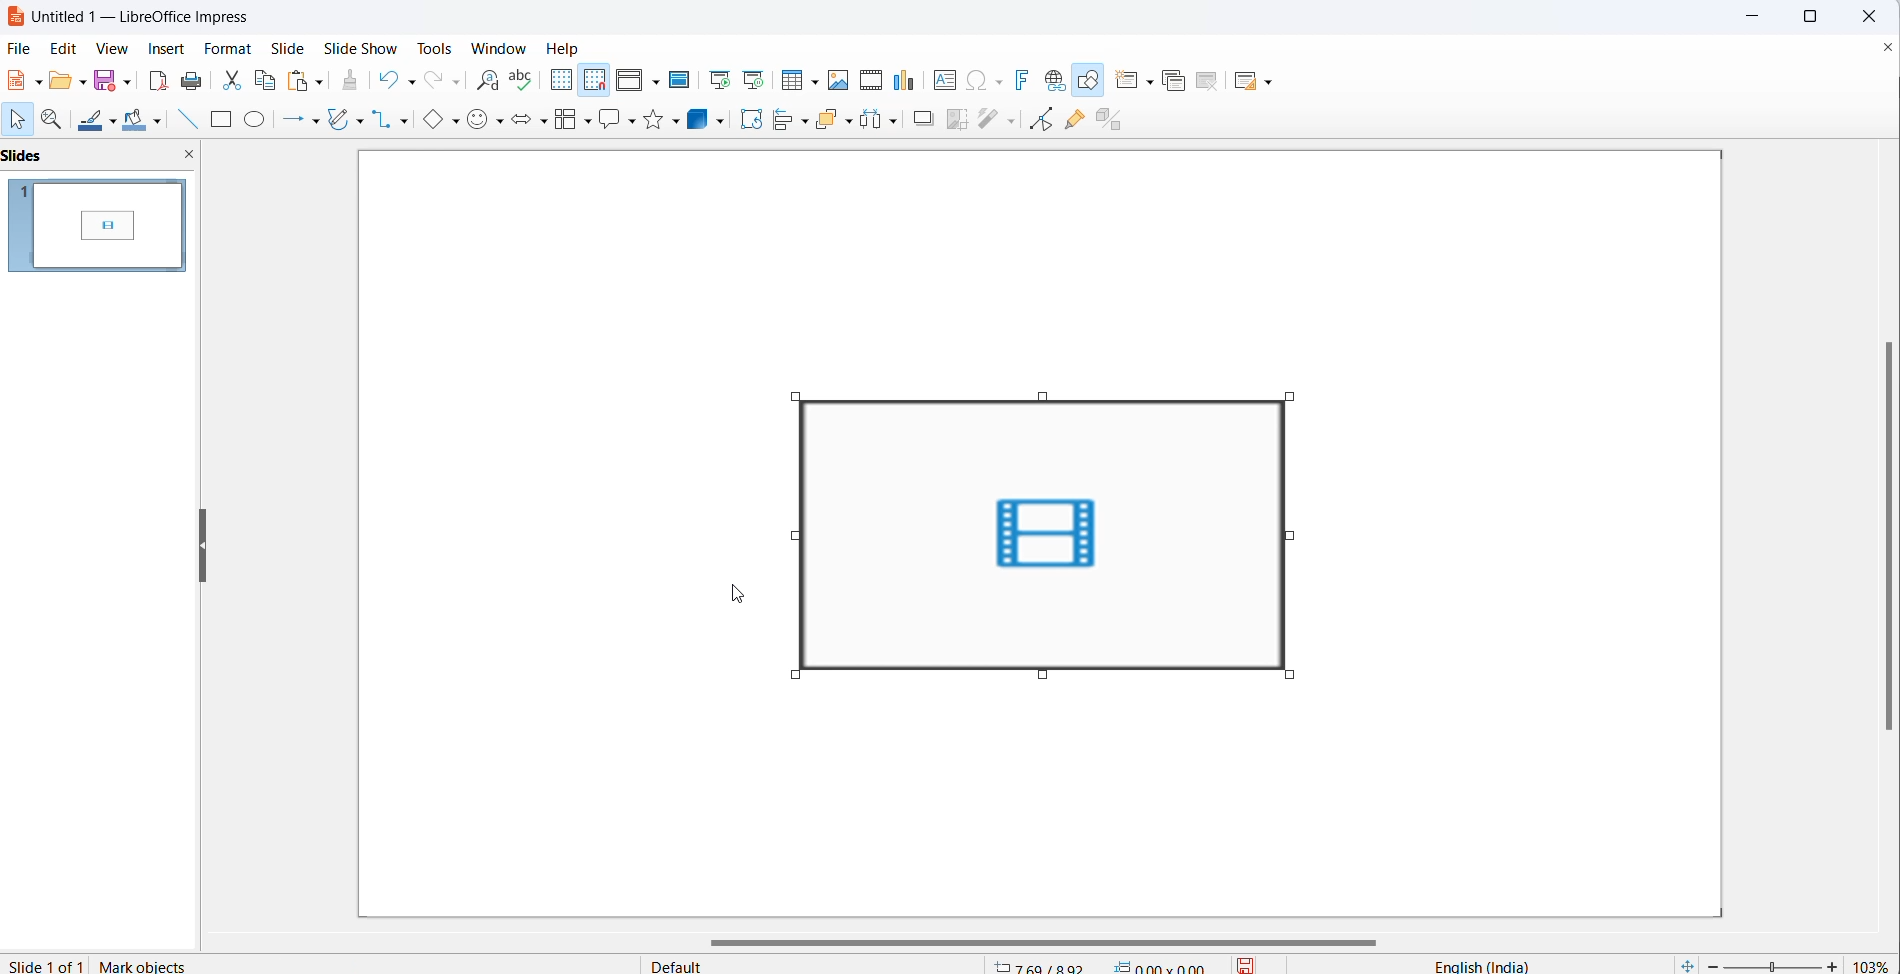  I want to click on selection markup, so click(1297, 672).